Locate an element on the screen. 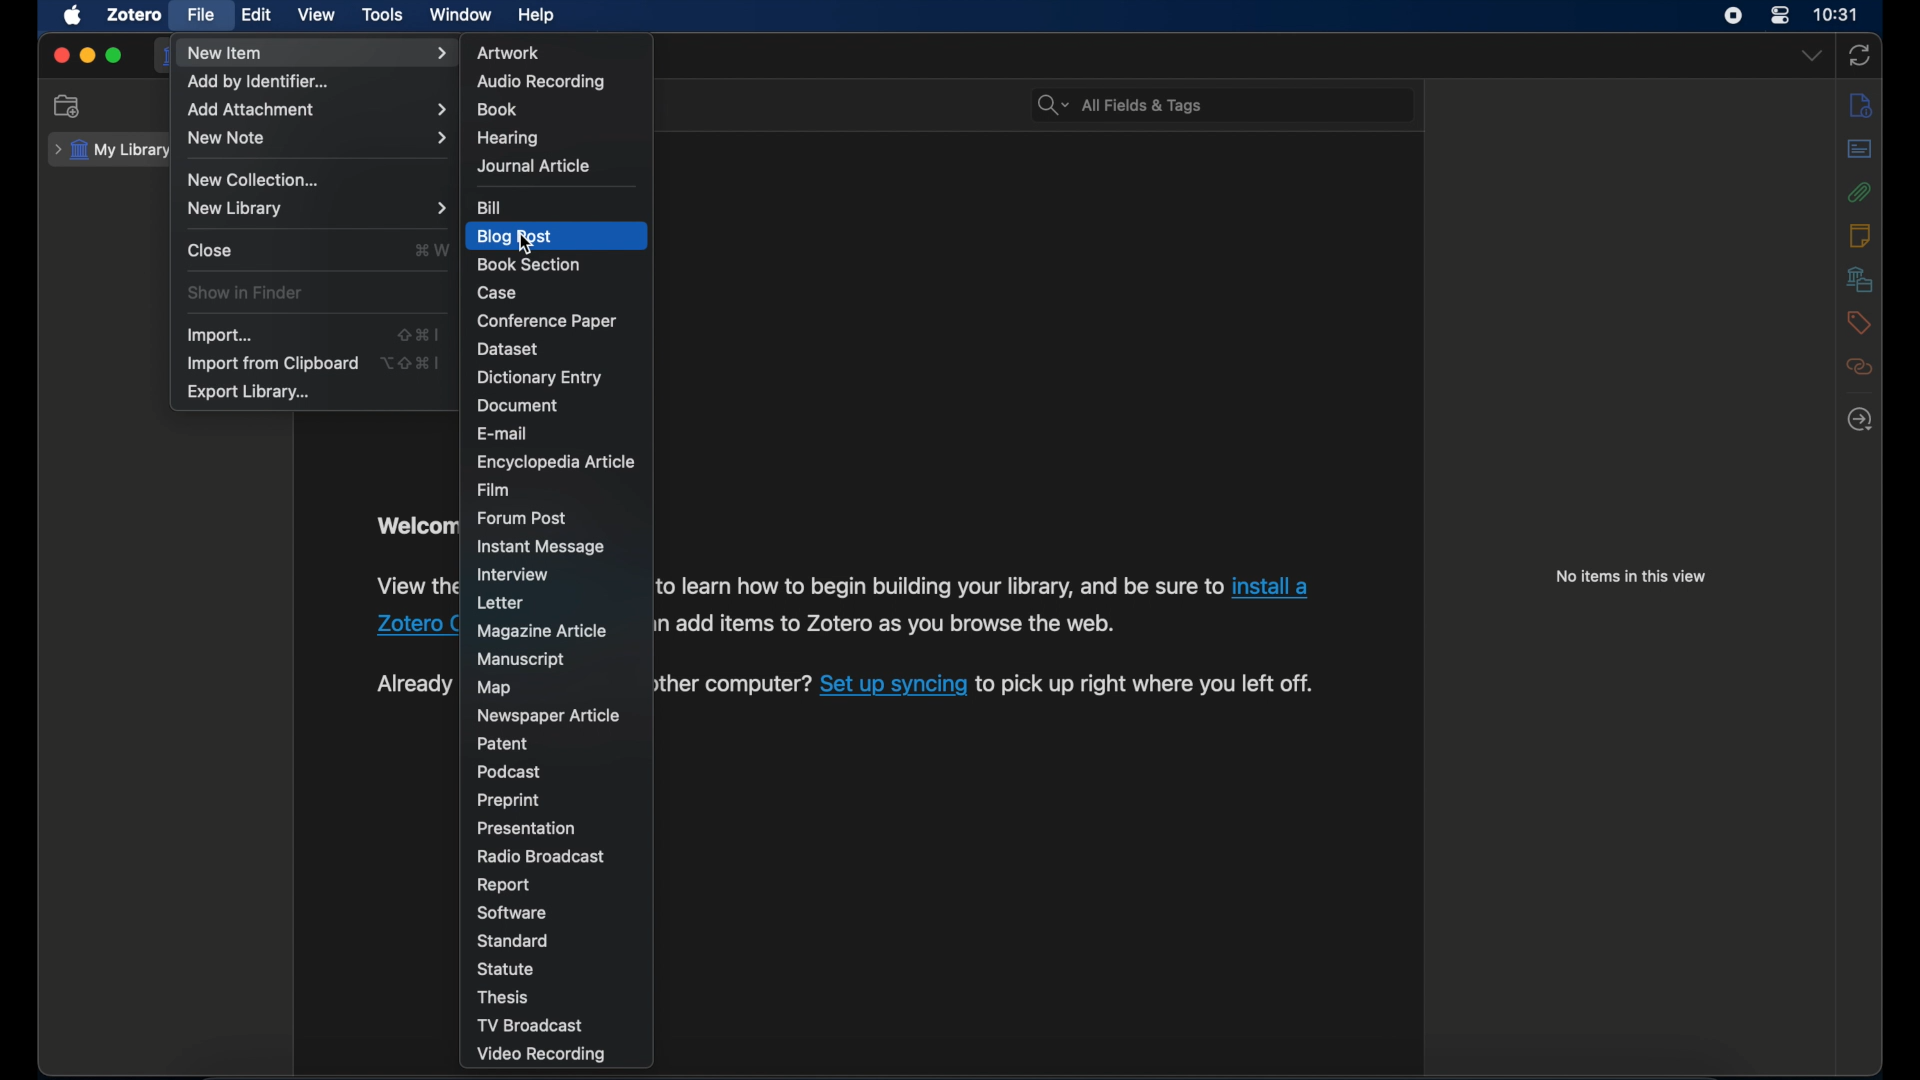 This screenshot has width=1920, height=1080. window is located at coordinates (462, 14).